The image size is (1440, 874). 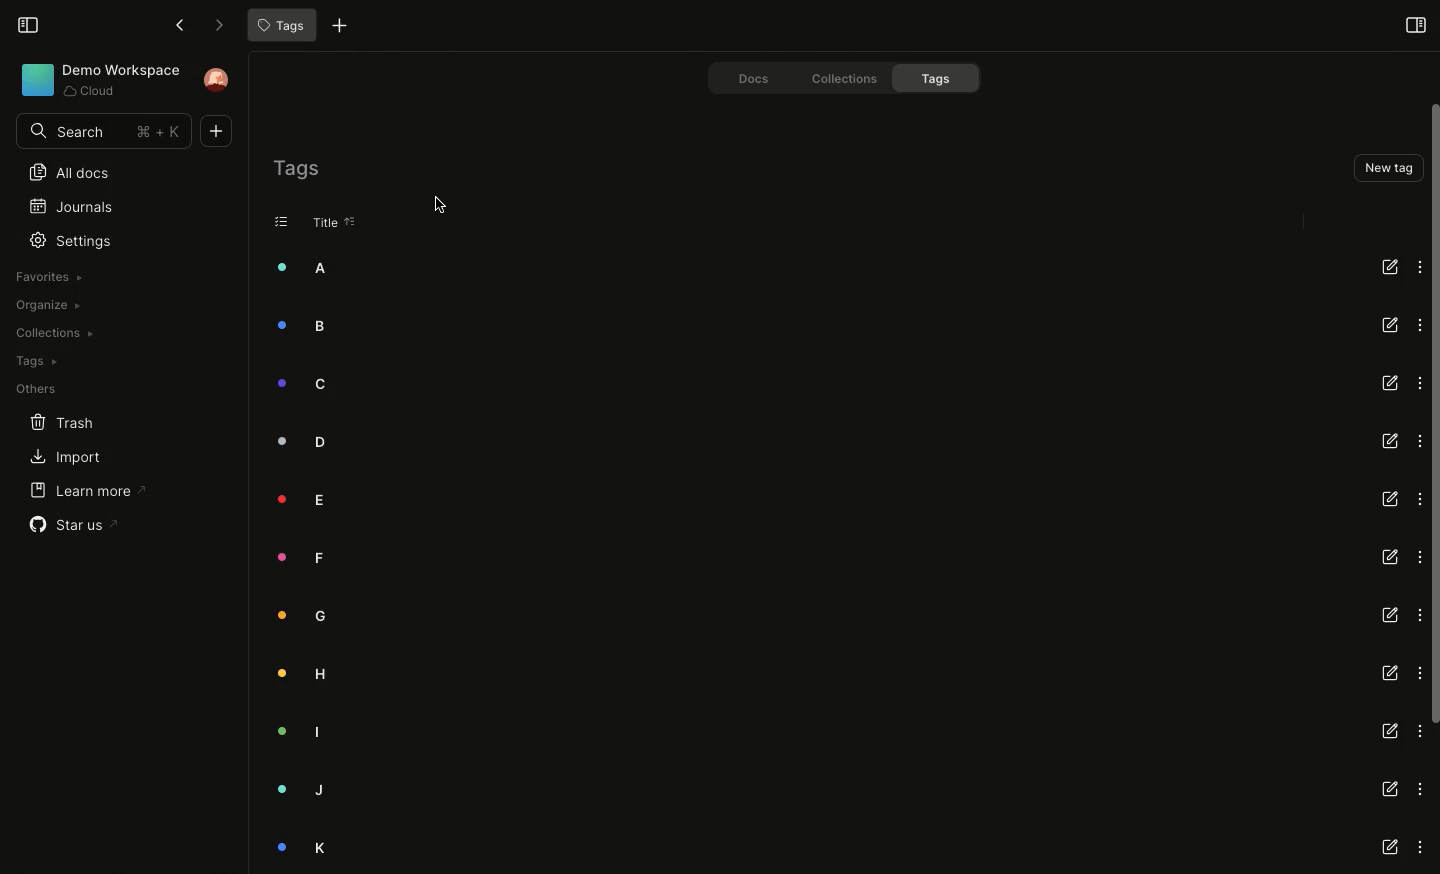 What do you see at coordinates (302, 385) in the screenshot?
I see `C` at bounding box center [302, 385].